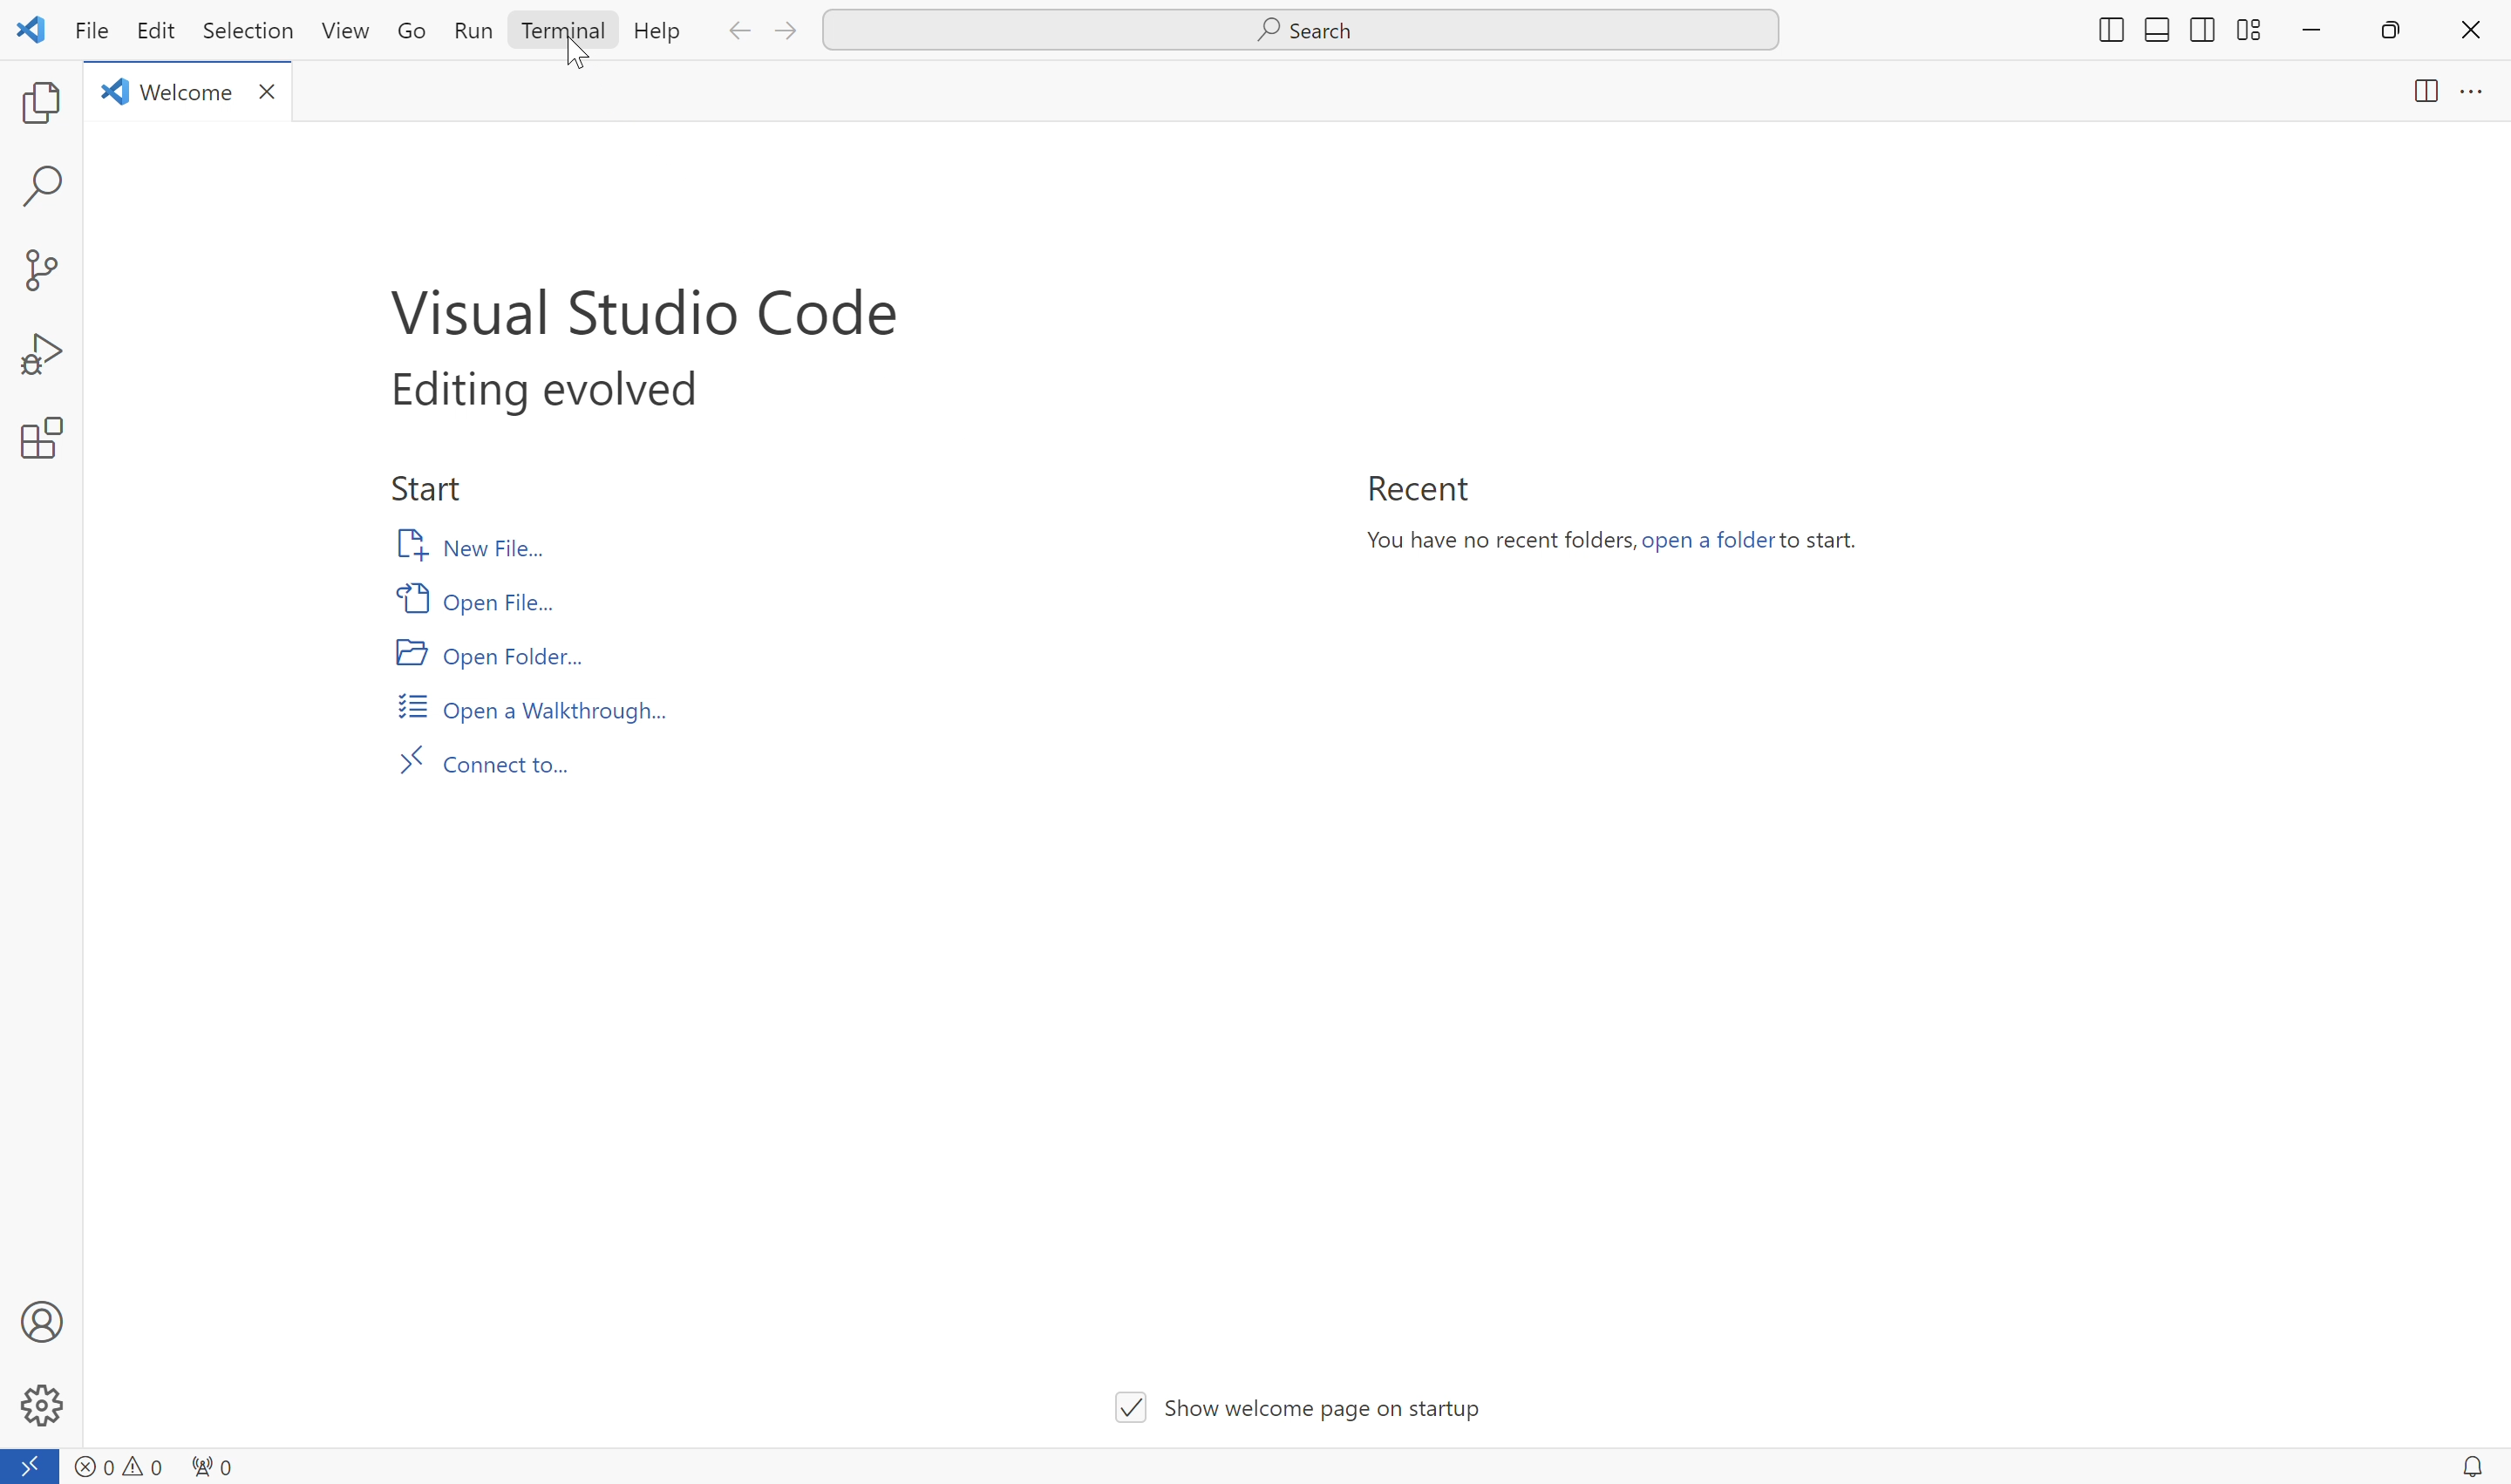  What do you see at coordinates (190, 90) in the screenshot?
I see `Welcome ` at bounding box center [190, 90].